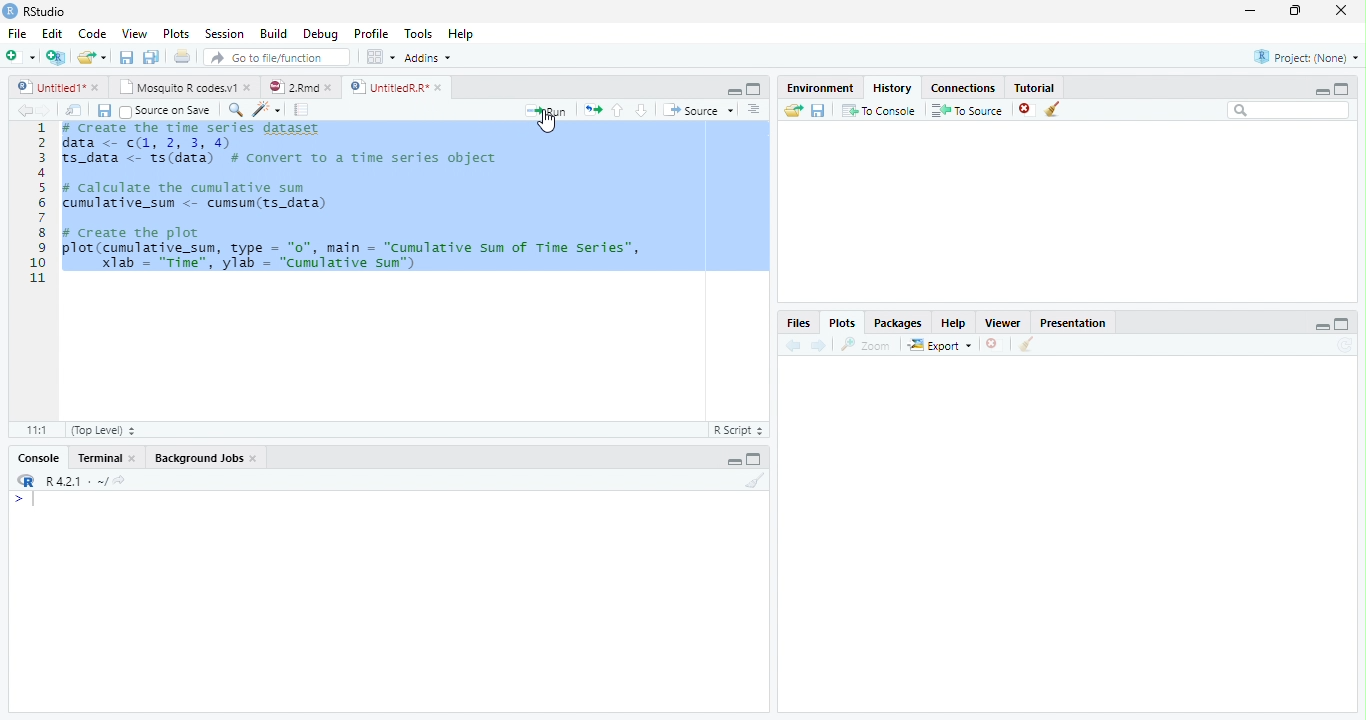 The image size is (1366, 720). I want to click on # Create the time series dataset data <- (1, 2, 3, 4)S_data <- ts(data) # convert to a time series objectcalculate the cumulative sumumulative_sum <- cumsum(ts_data)create the plotlot (cumulative_sum, type = "0", main = "Cumulative sum of Time Series”,Xlab = "Time", ylab = "cumulative sun"), so click(362, 205).